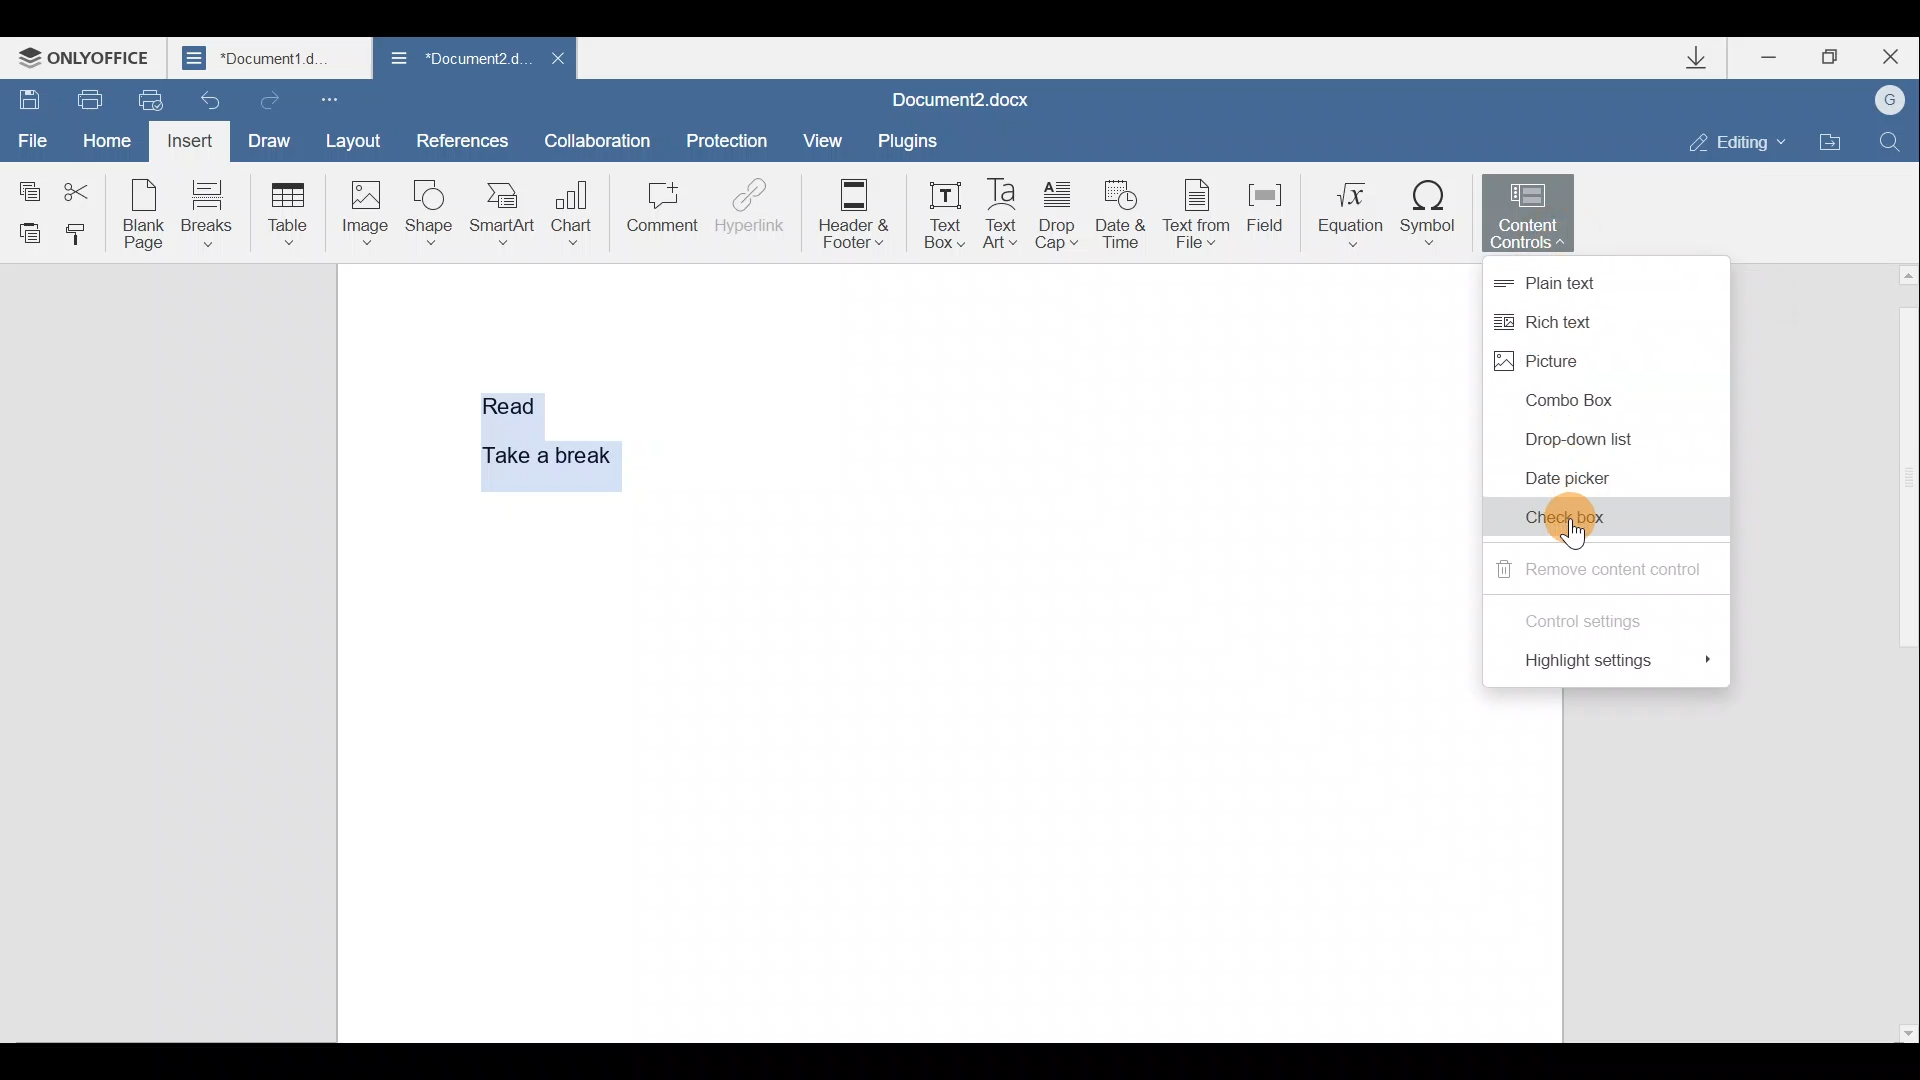  Describe the element at coordinates (661, 210) in the screenshot. I see `Comment` at that location.